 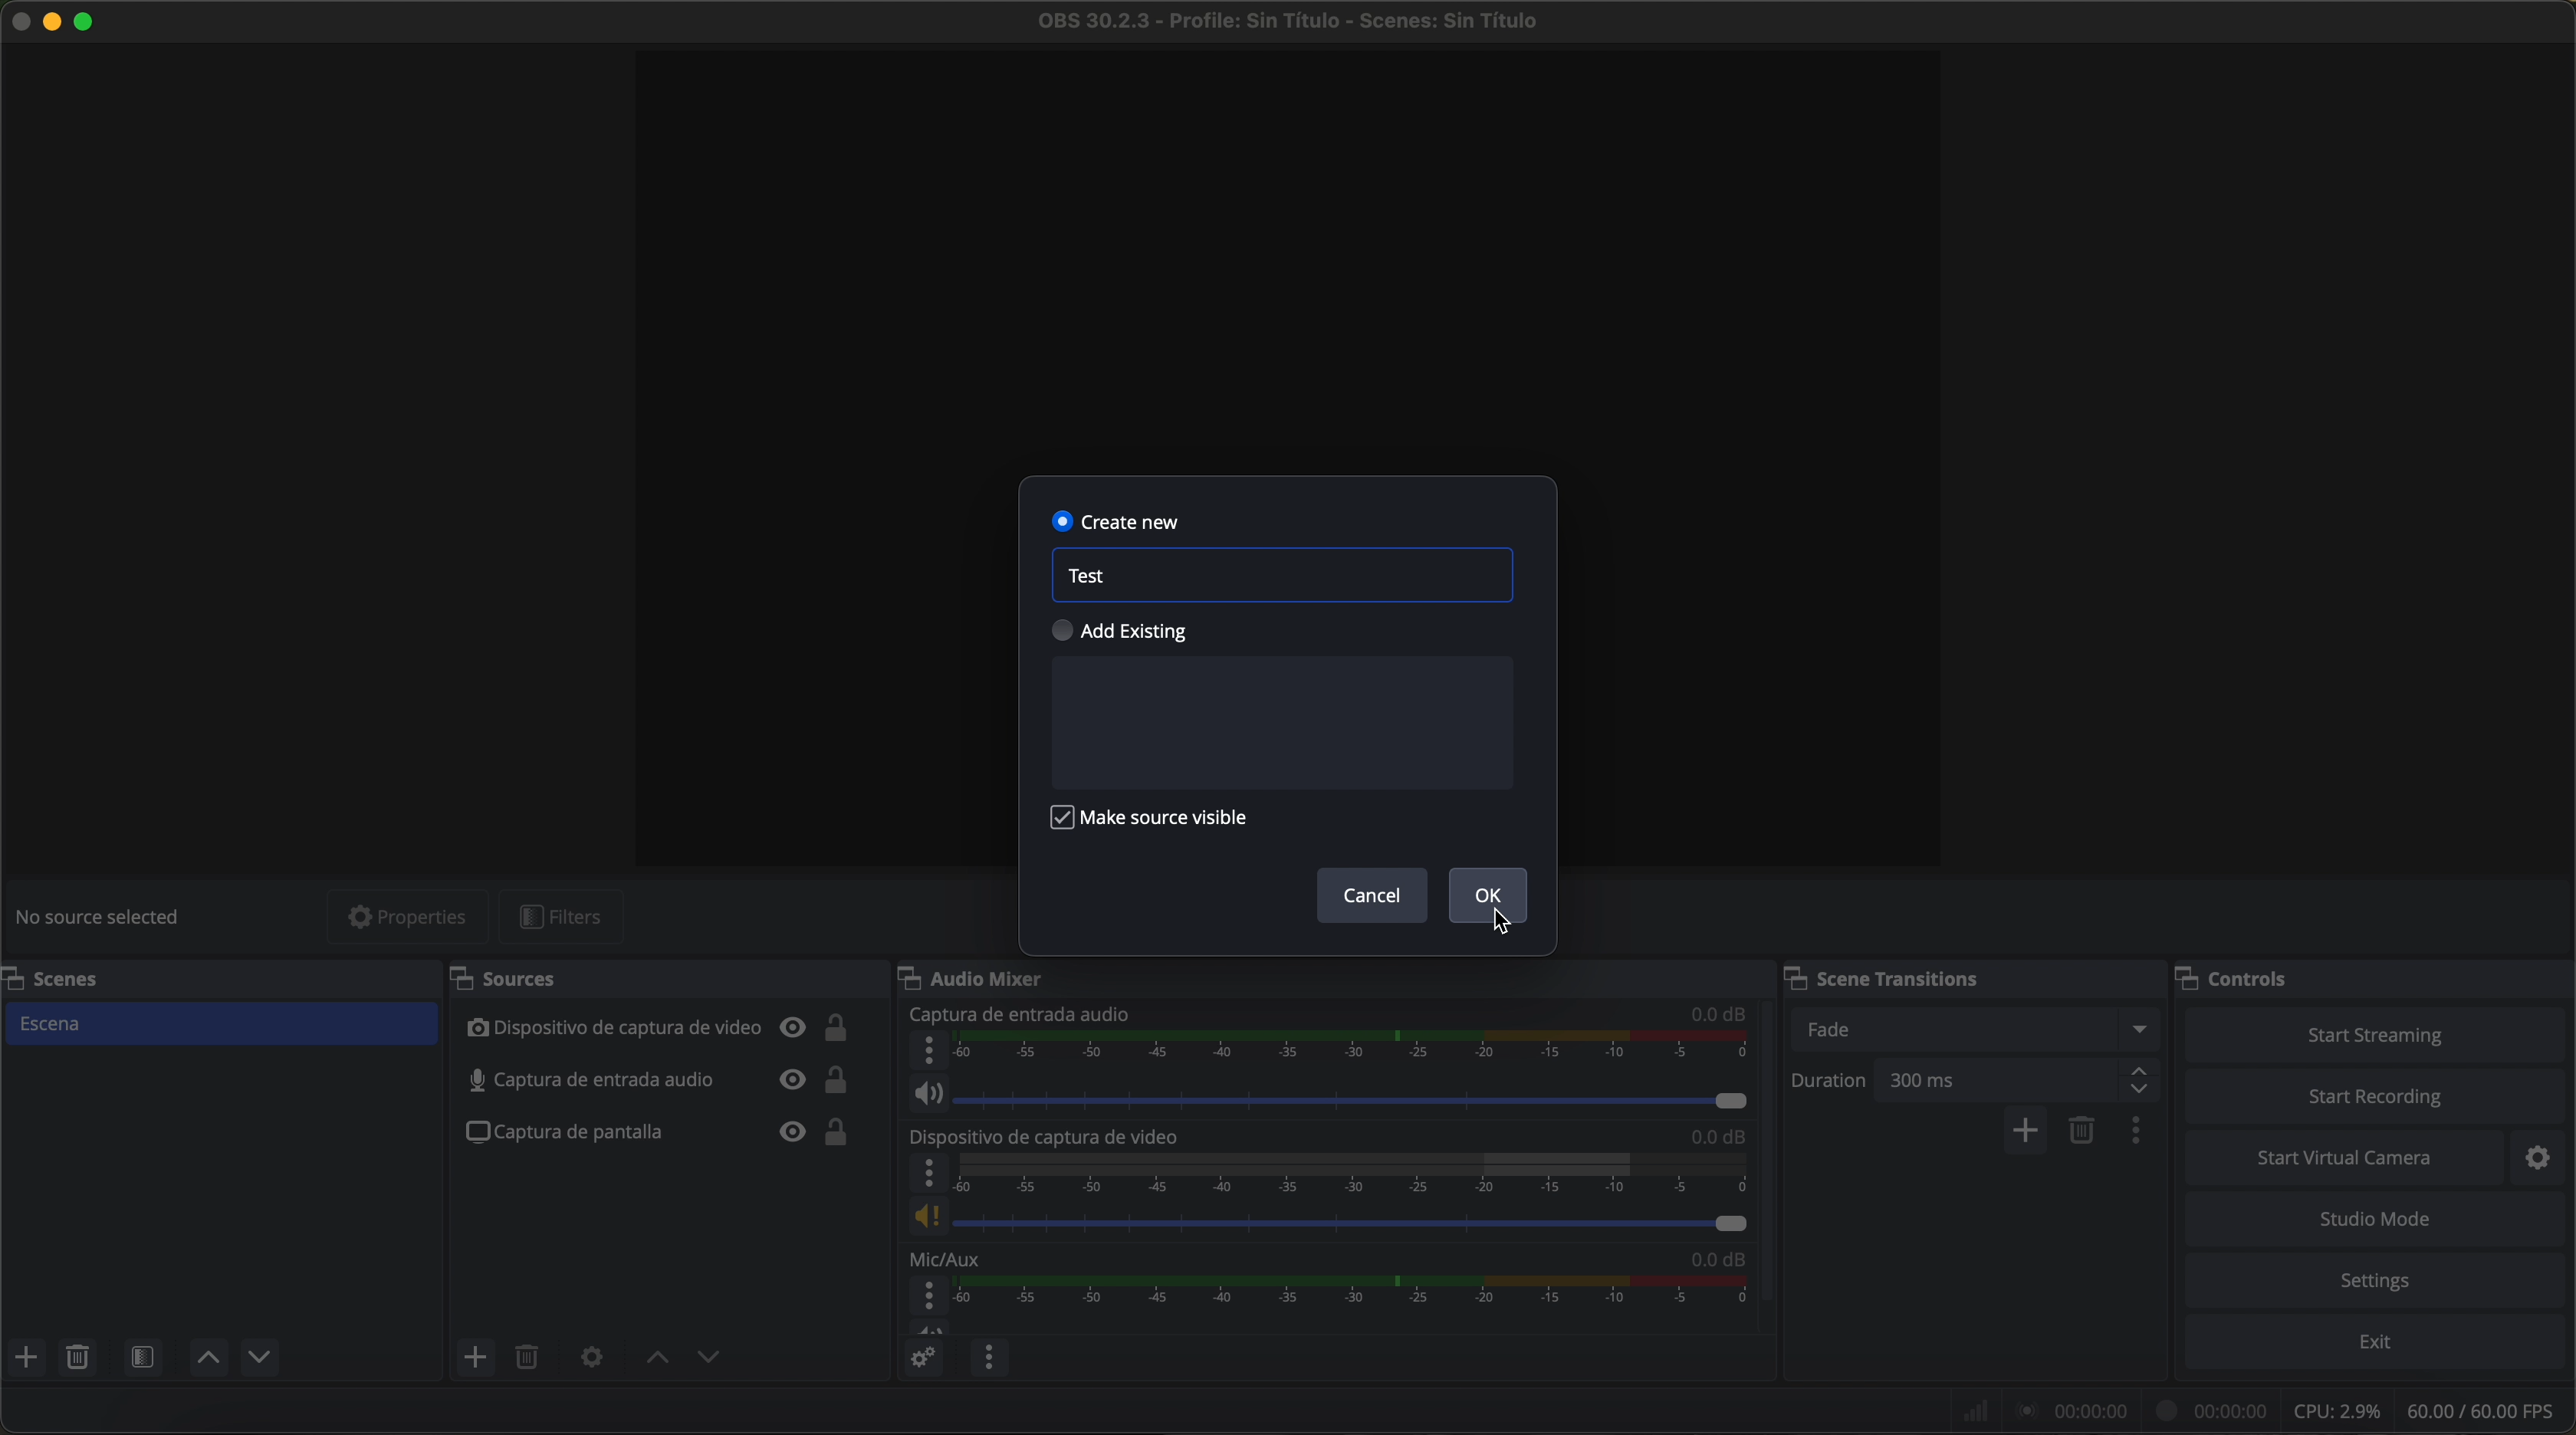 What do you see at coordinates (922, 1358) in the screenshot?
I see `advanced audio properties` at bounding box center [922, 1358].